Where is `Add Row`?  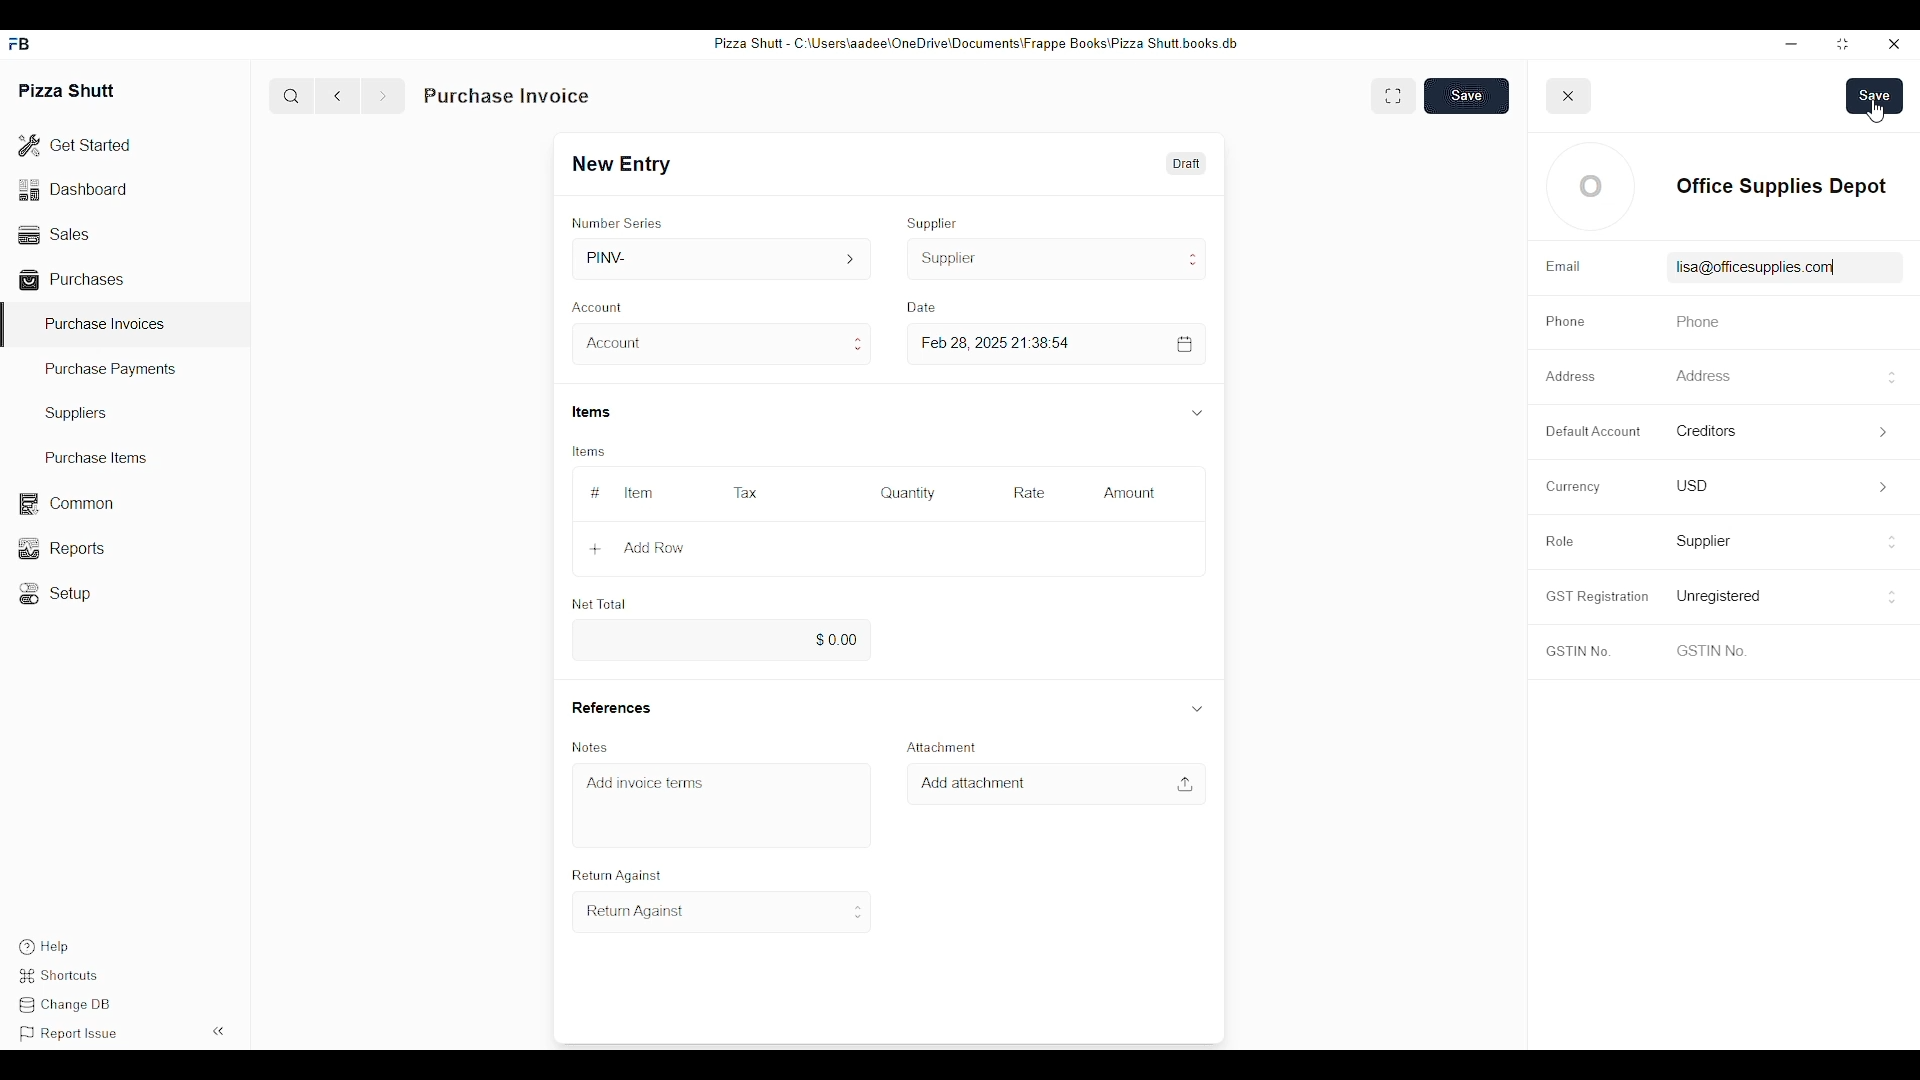
Add Row is located at coordinates (637, 548).